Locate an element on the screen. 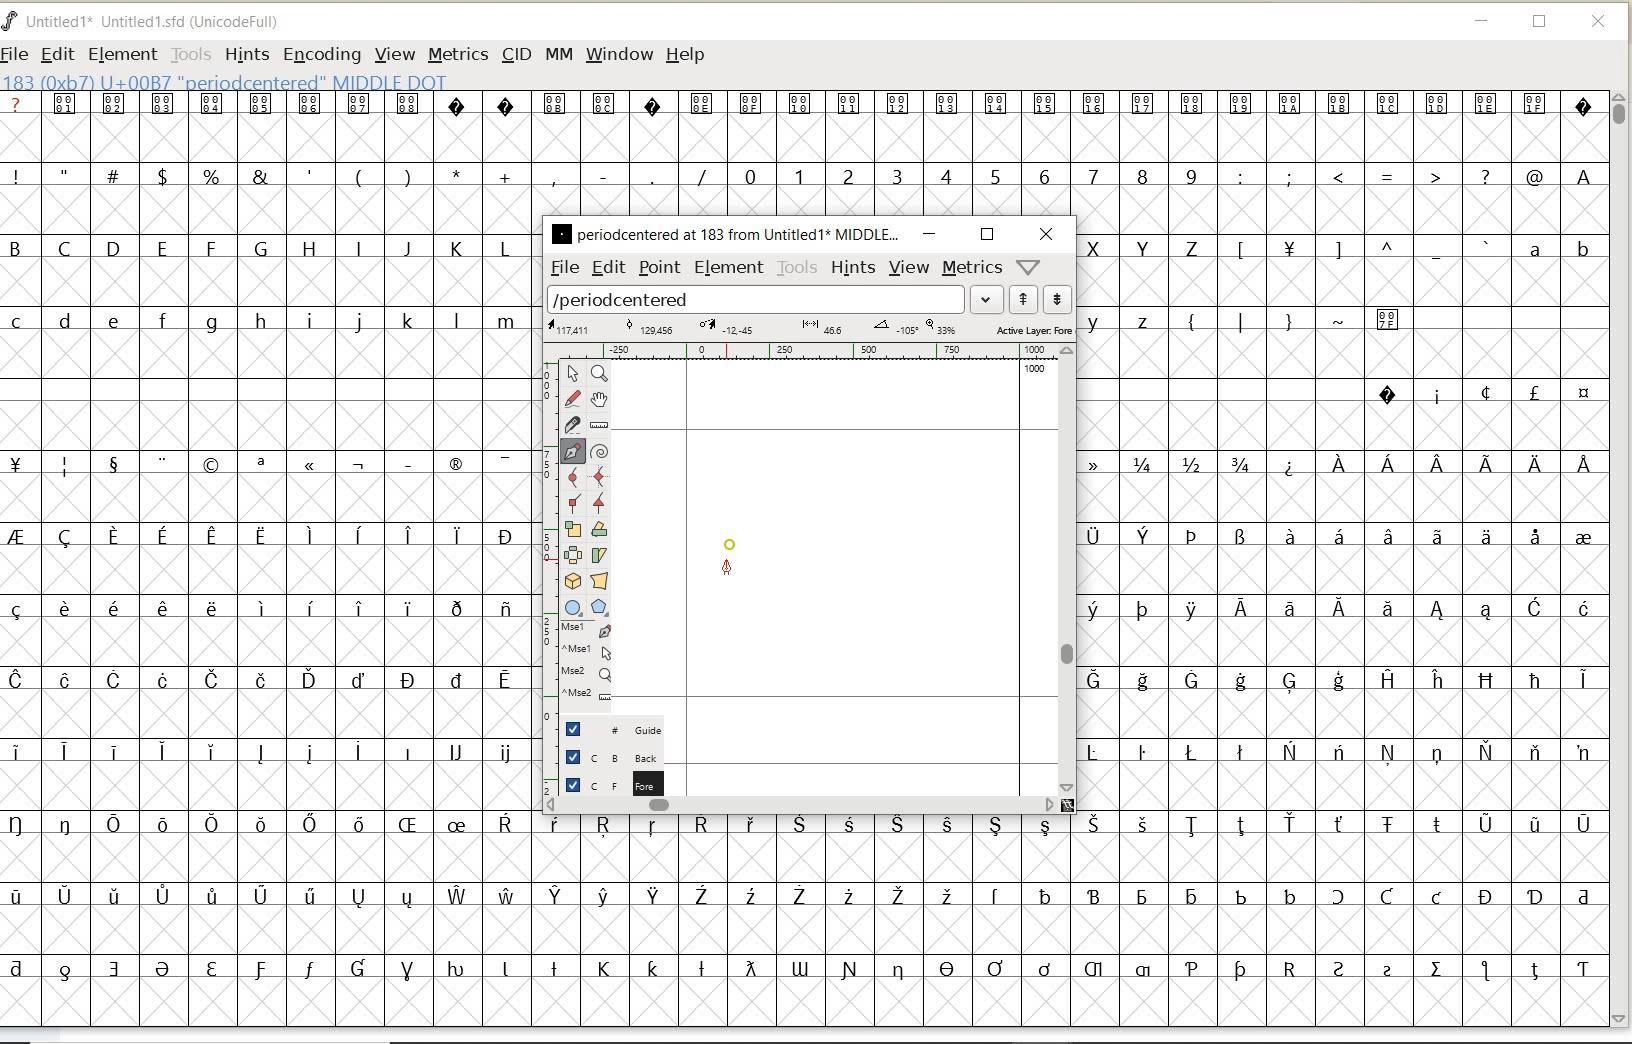 The height and width of the screenshot is (1044, 1632). tools is located at coordinates (797, 268).